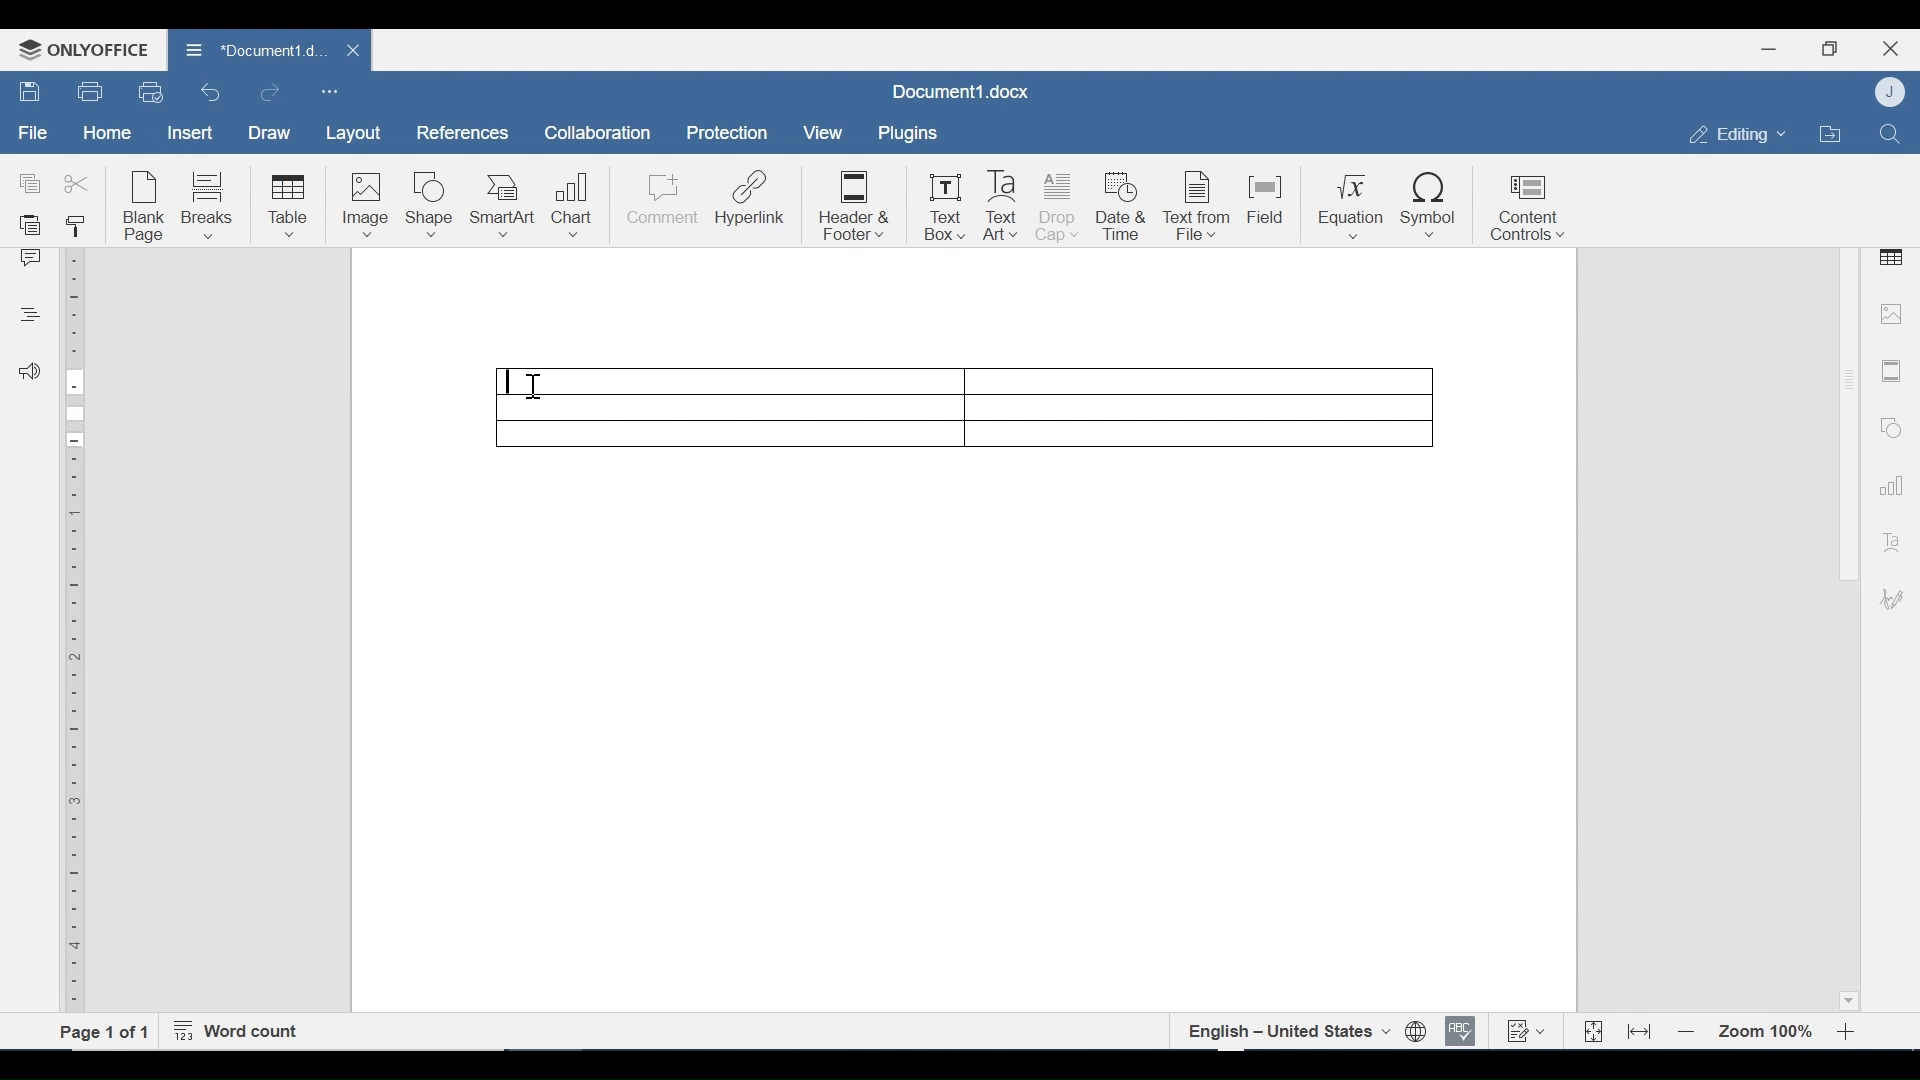 Image resolution: width=1920 pixels, height=1080 pixels. I want to click on Signature, so click(1888, 601).